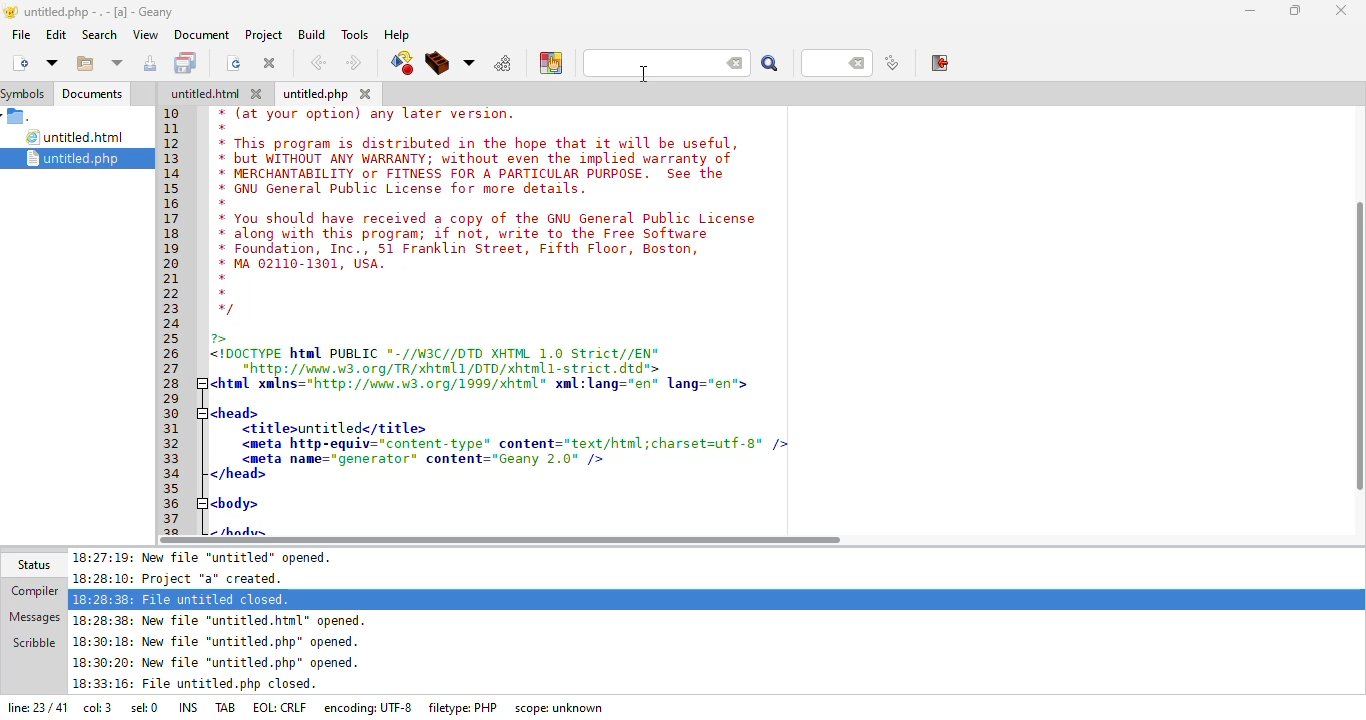 The height and width of the screenshot is (720, 1366). I want to click on ?>, so click(224, 338).